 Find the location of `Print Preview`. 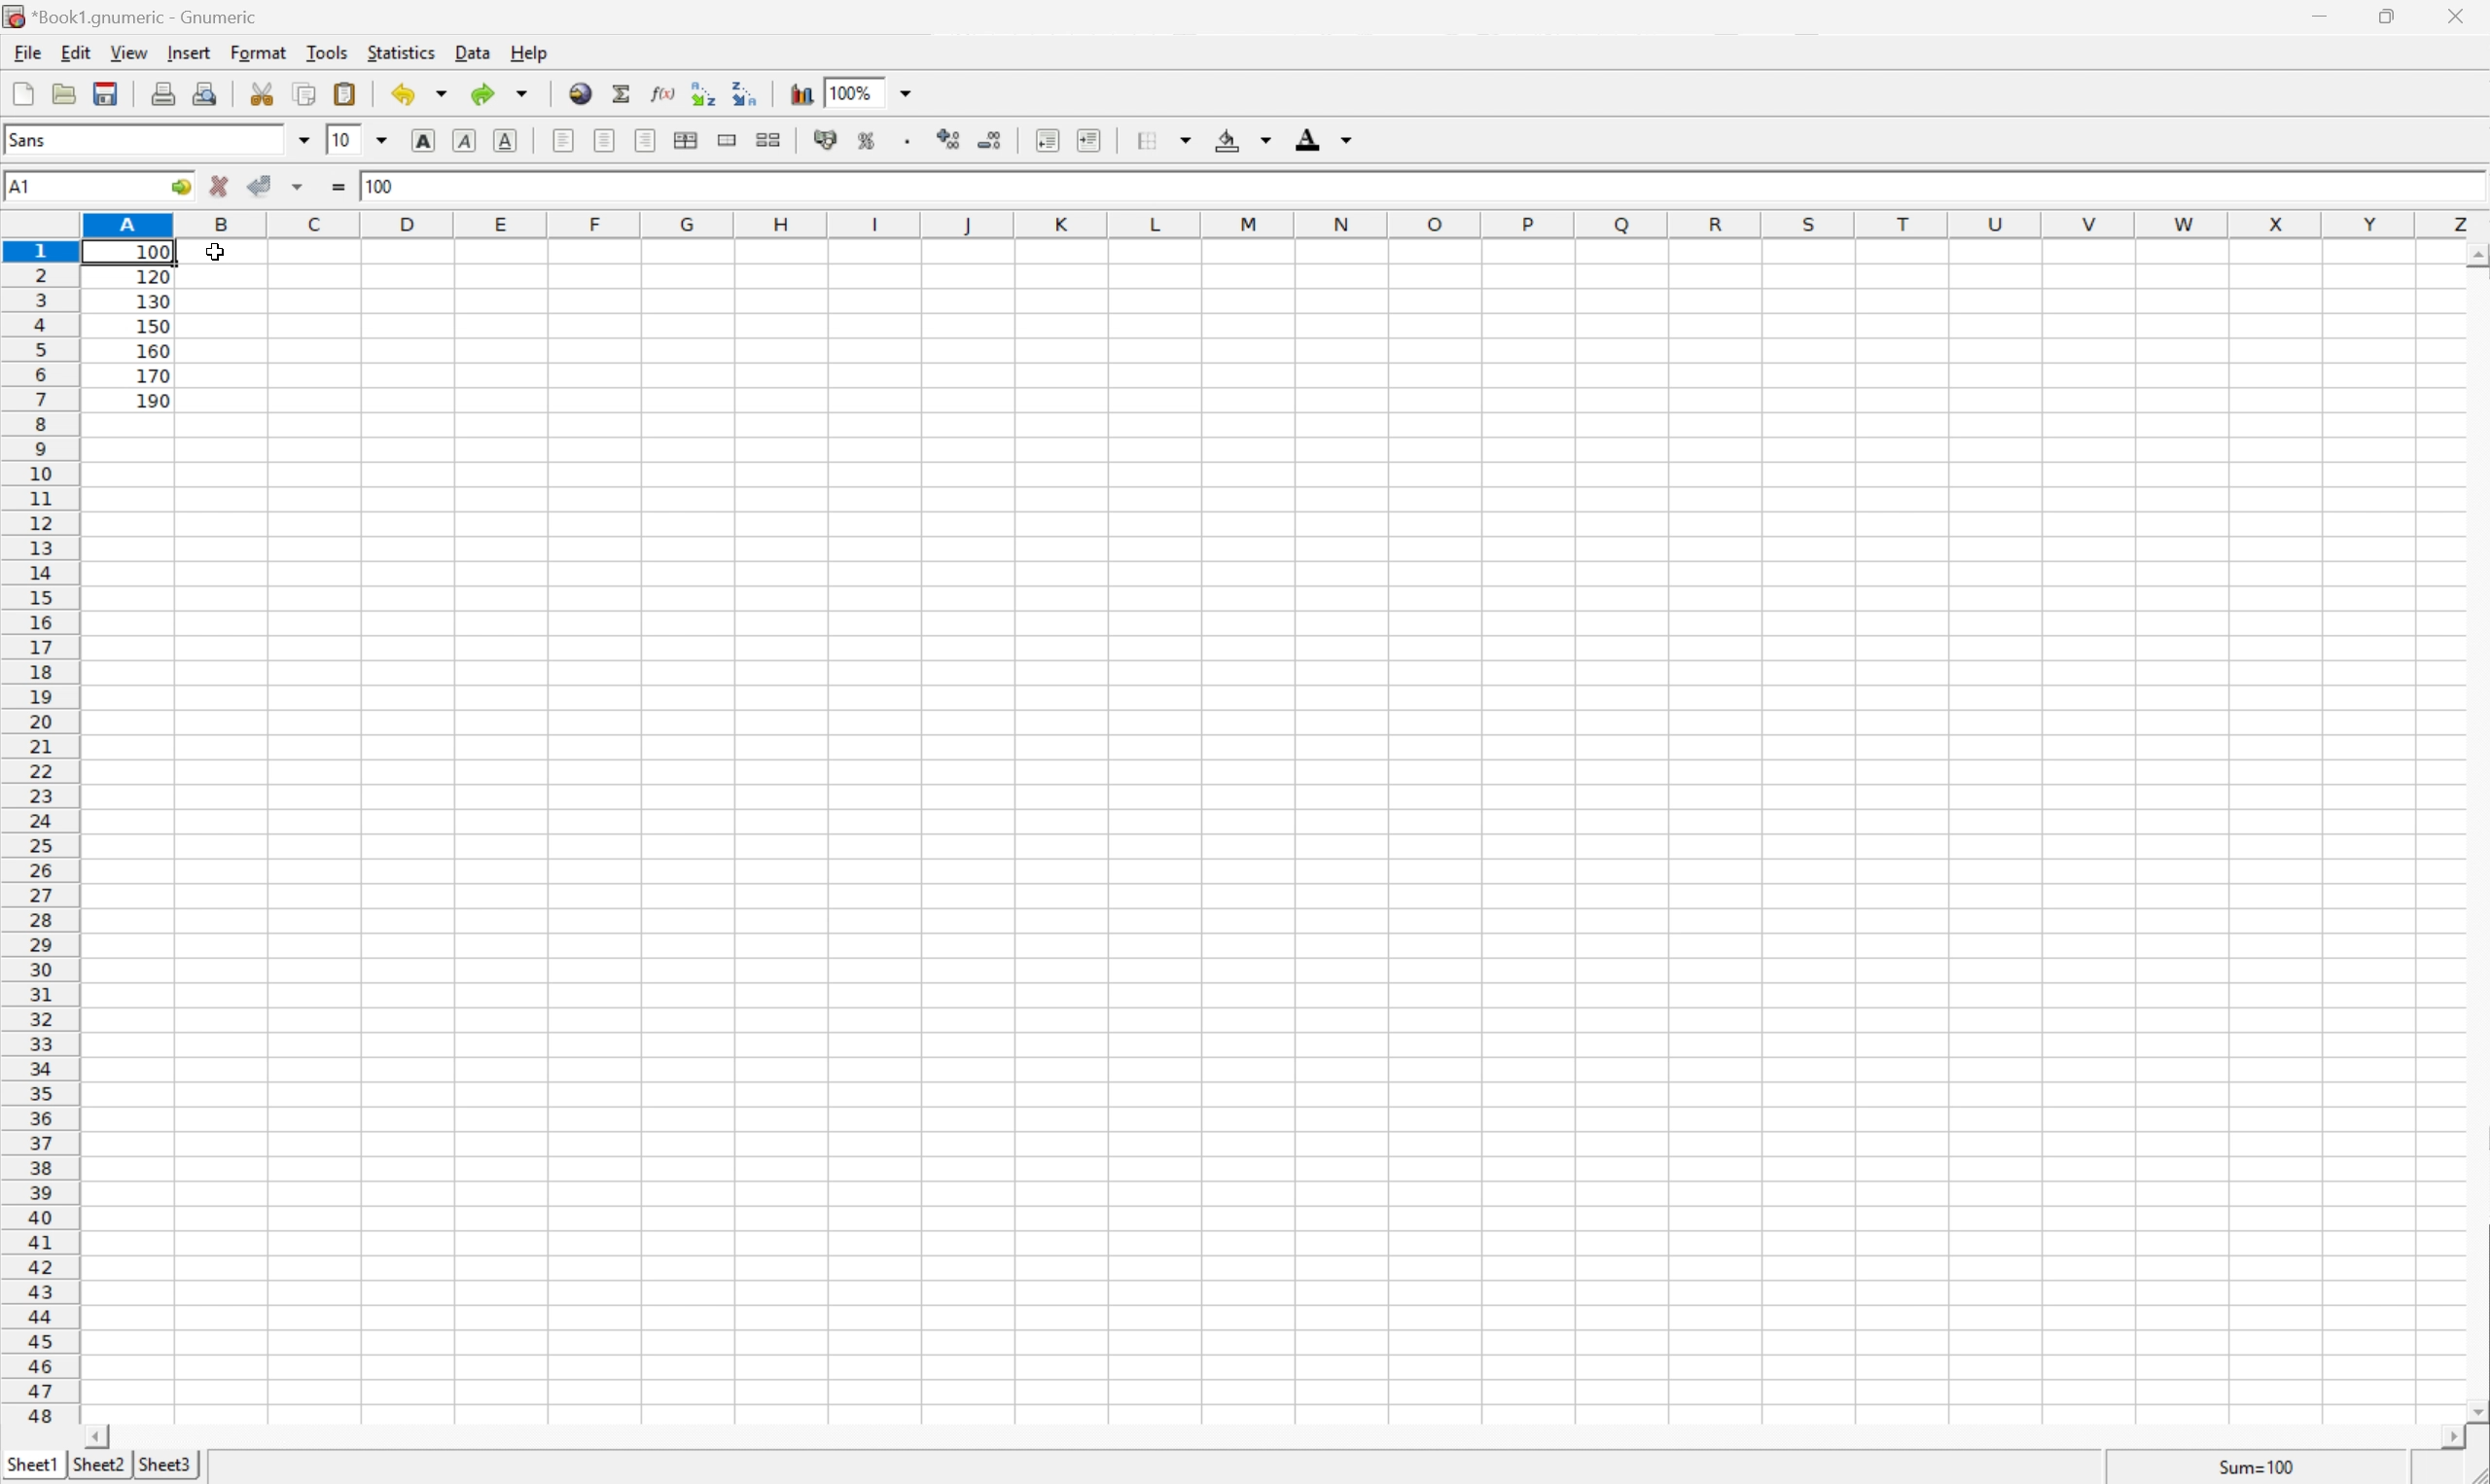

Print Preview is located at coordinates (209, 92).